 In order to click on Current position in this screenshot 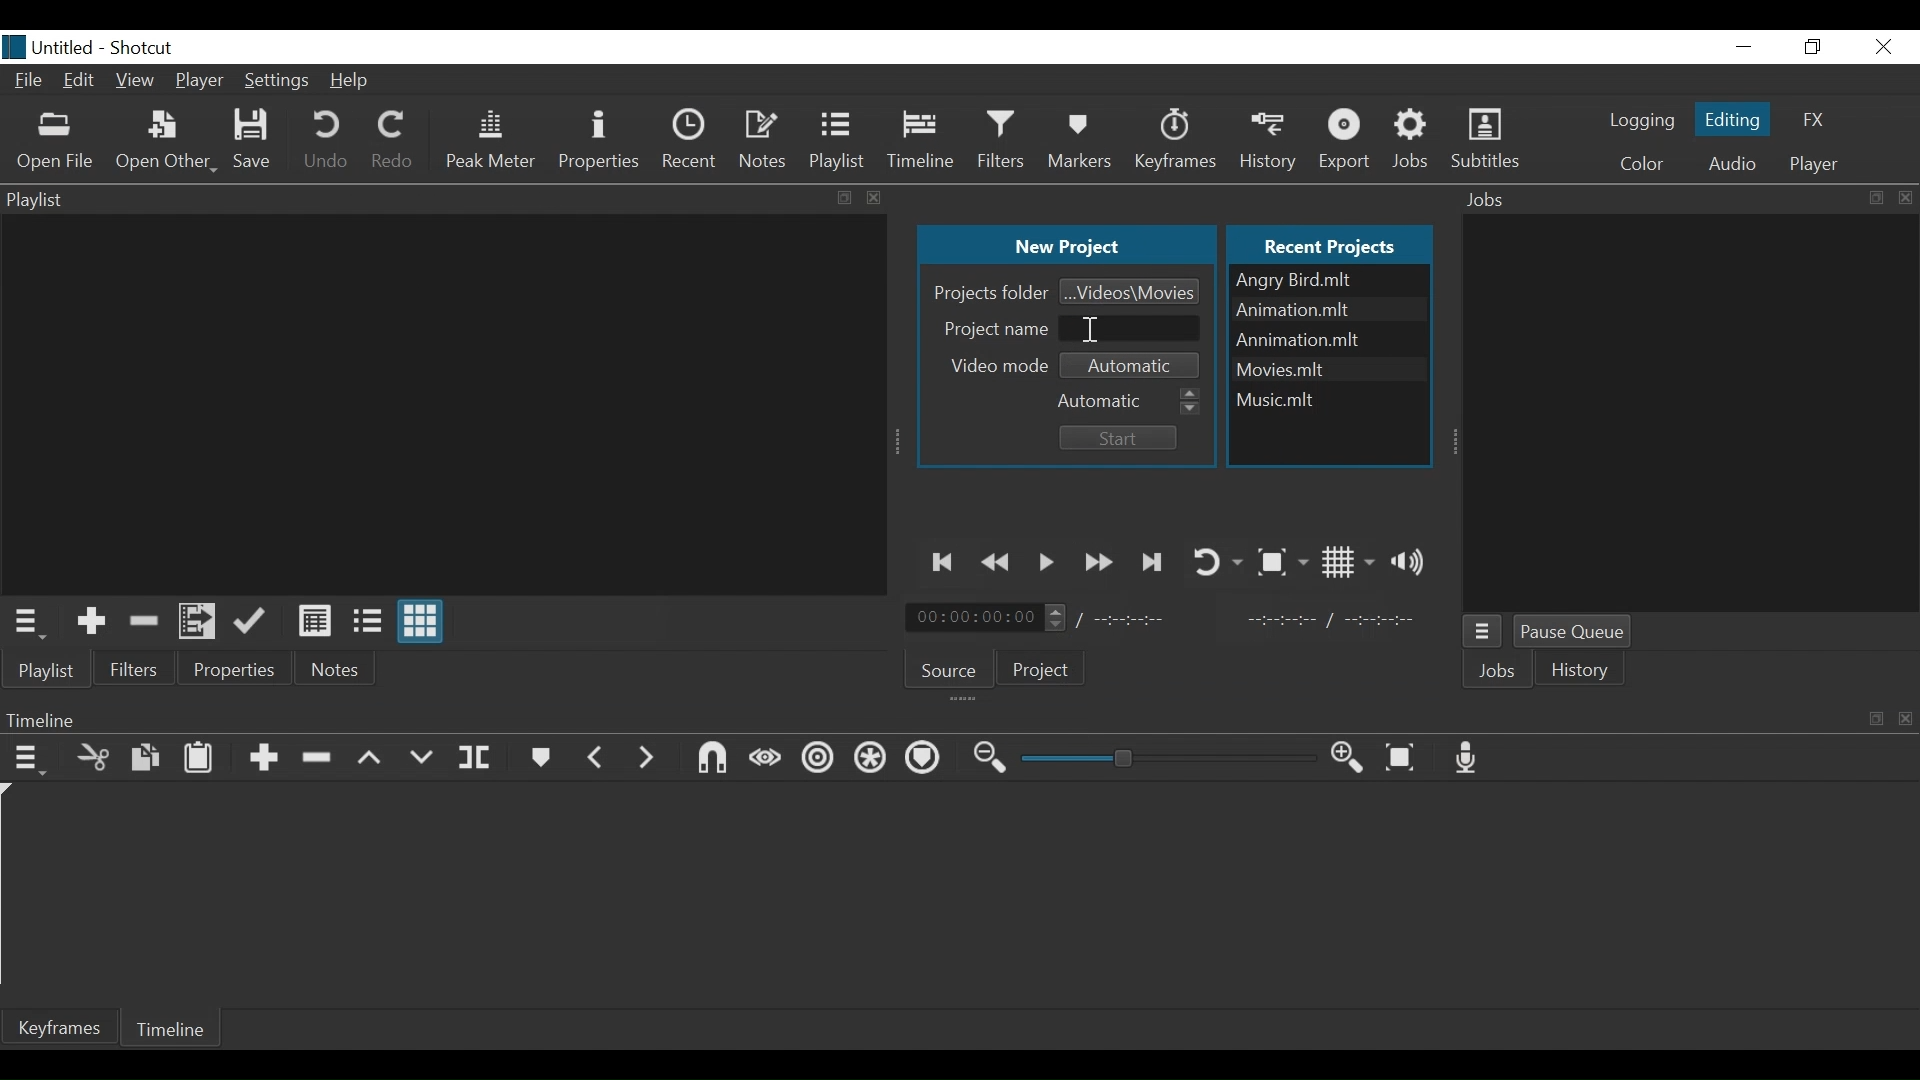, I will do `click(991, 618)`.